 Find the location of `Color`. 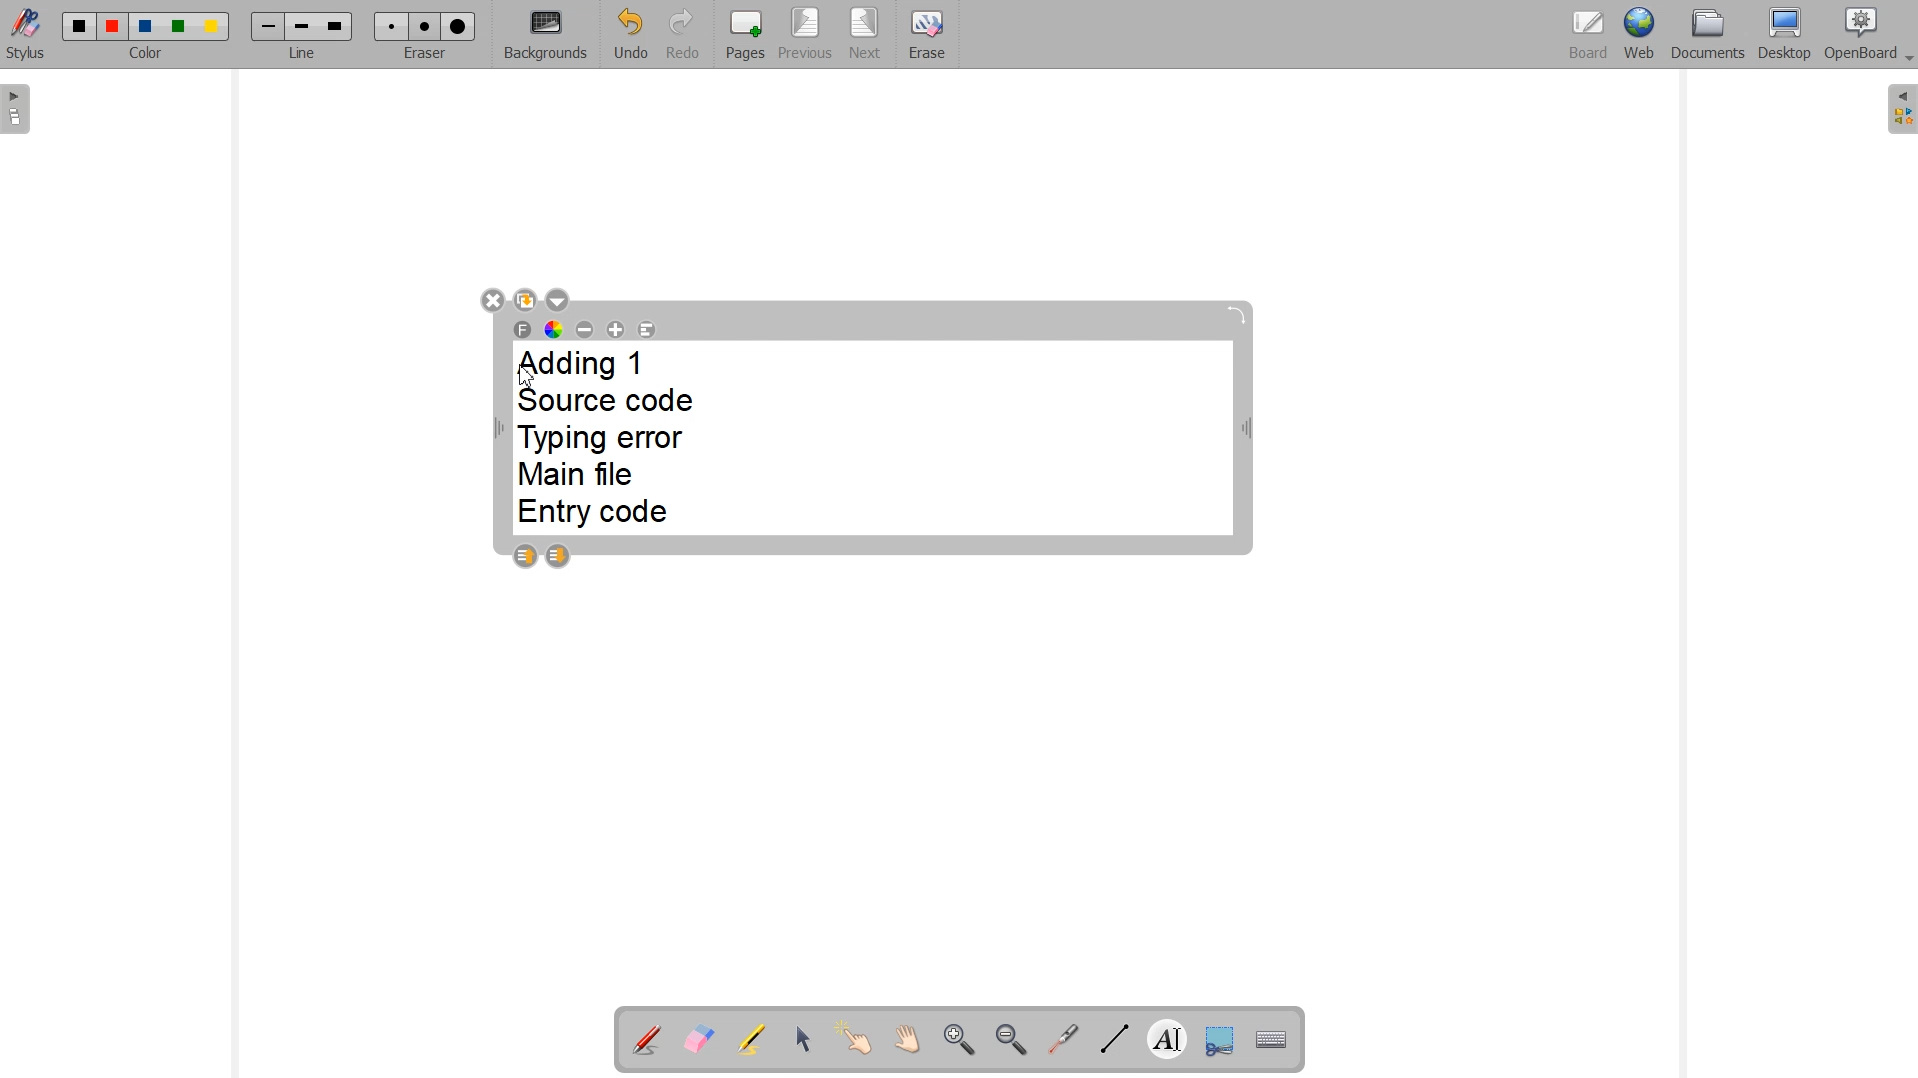

Color is located at coordinates (149, 55).